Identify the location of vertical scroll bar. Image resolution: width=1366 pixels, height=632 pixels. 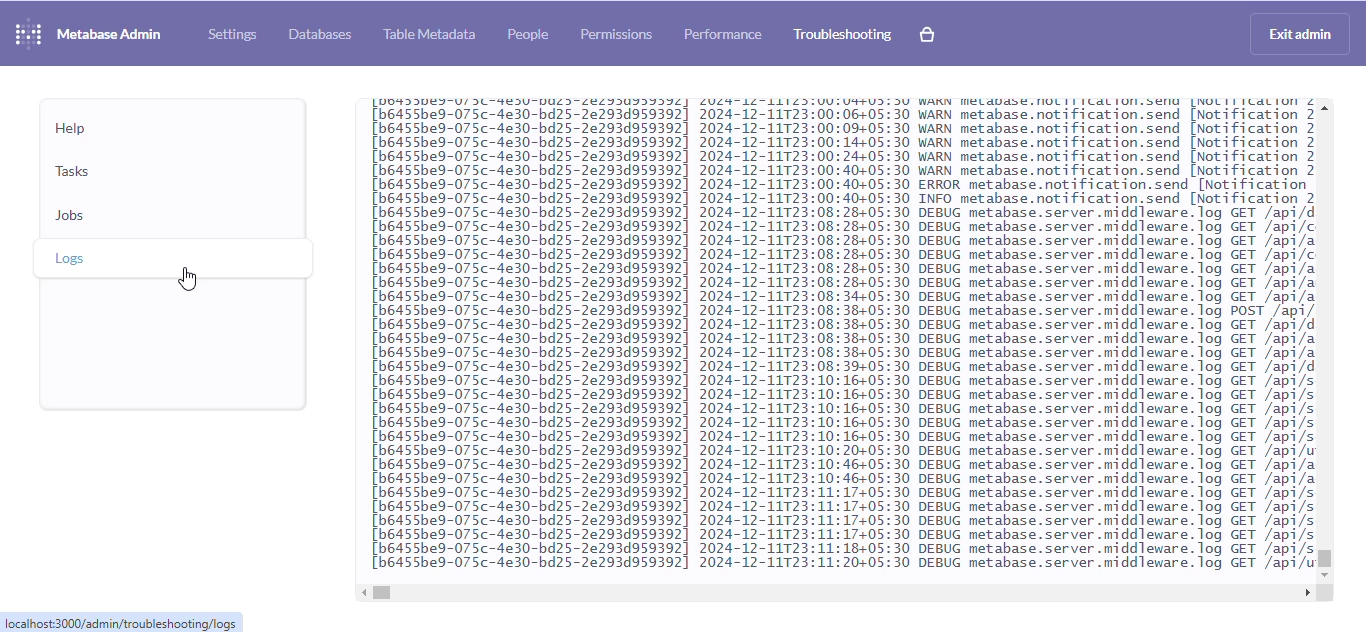
(1326, 559).